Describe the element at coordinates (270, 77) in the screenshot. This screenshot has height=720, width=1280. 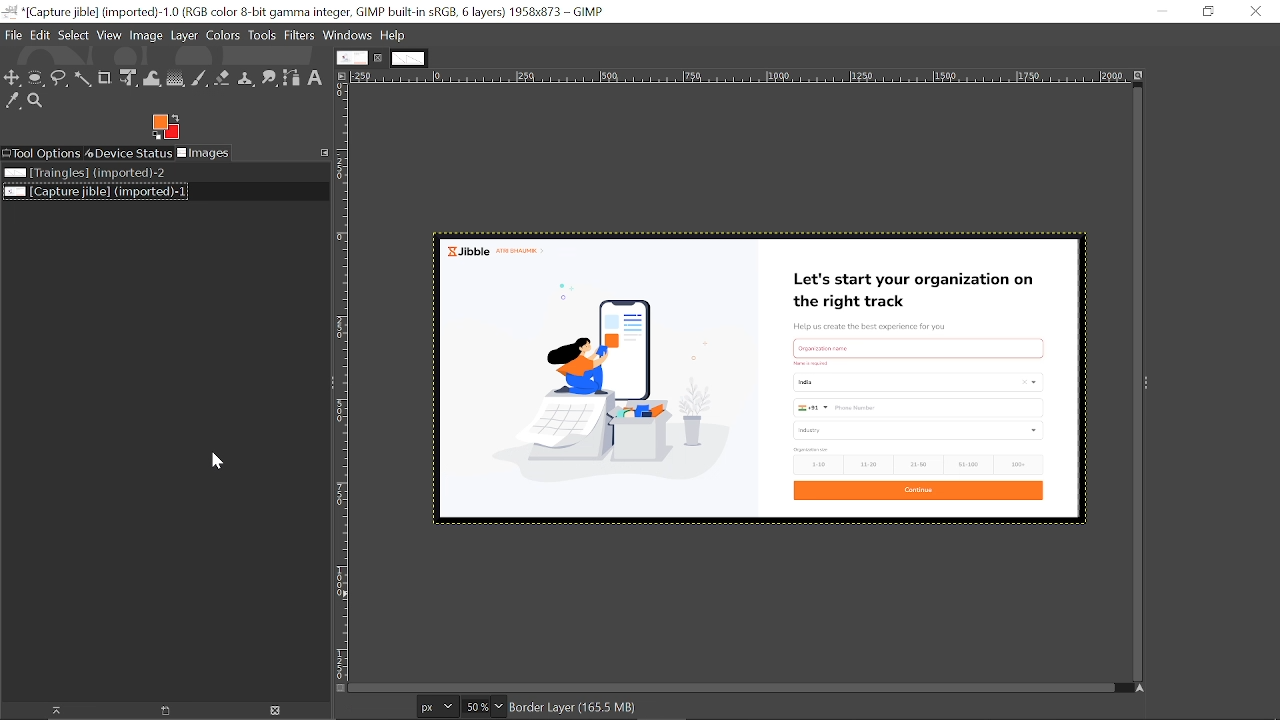
I see `Smudge tool` at that location.